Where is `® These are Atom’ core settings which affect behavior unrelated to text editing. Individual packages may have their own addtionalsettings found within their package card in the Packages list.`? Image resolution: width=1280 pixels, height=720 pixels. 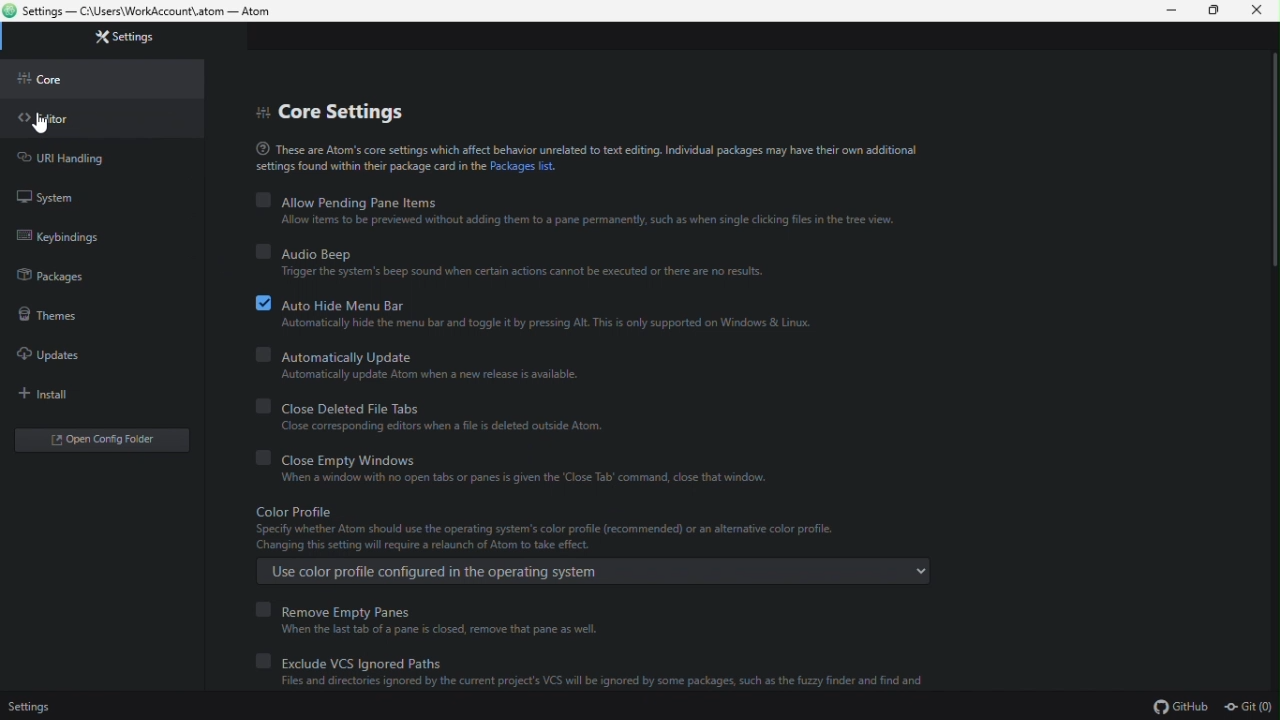
® These are Atom’ core settings which affect behavior unrelated to text editing. Individual packages may have their own addtionalsettings found within their package card in the Packages list. is located at coordinates (584, 157).